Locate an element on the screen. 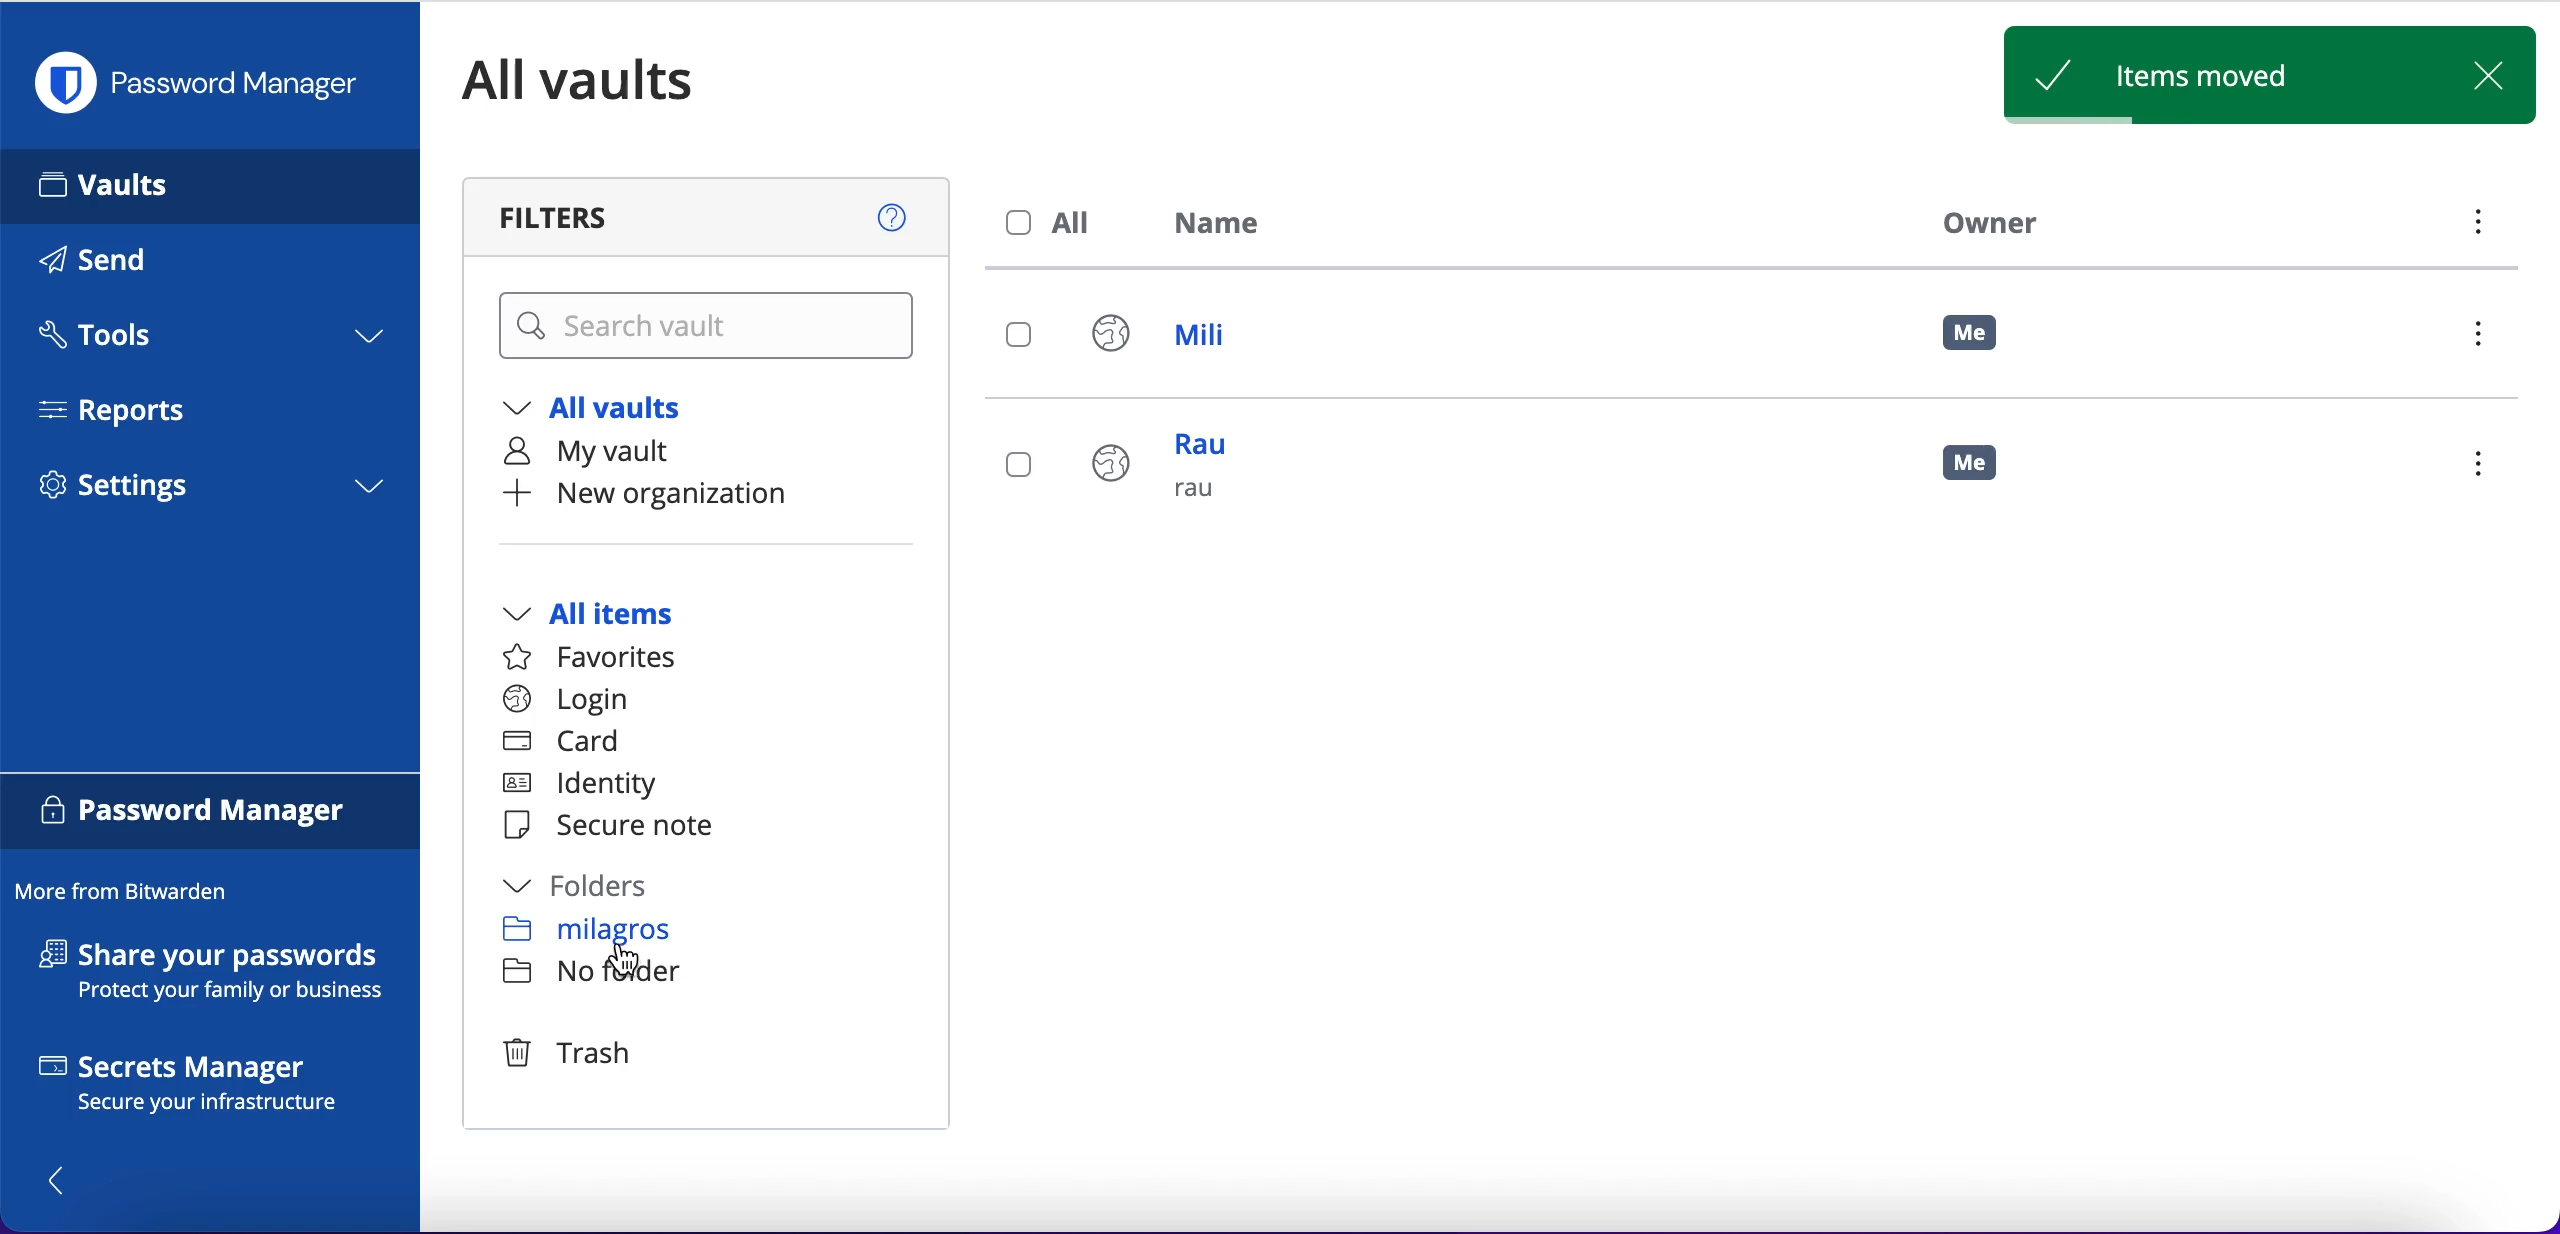 The width and height of the screenshot is (2560, 1234). select login mili is located at coordinates (1021, 337).